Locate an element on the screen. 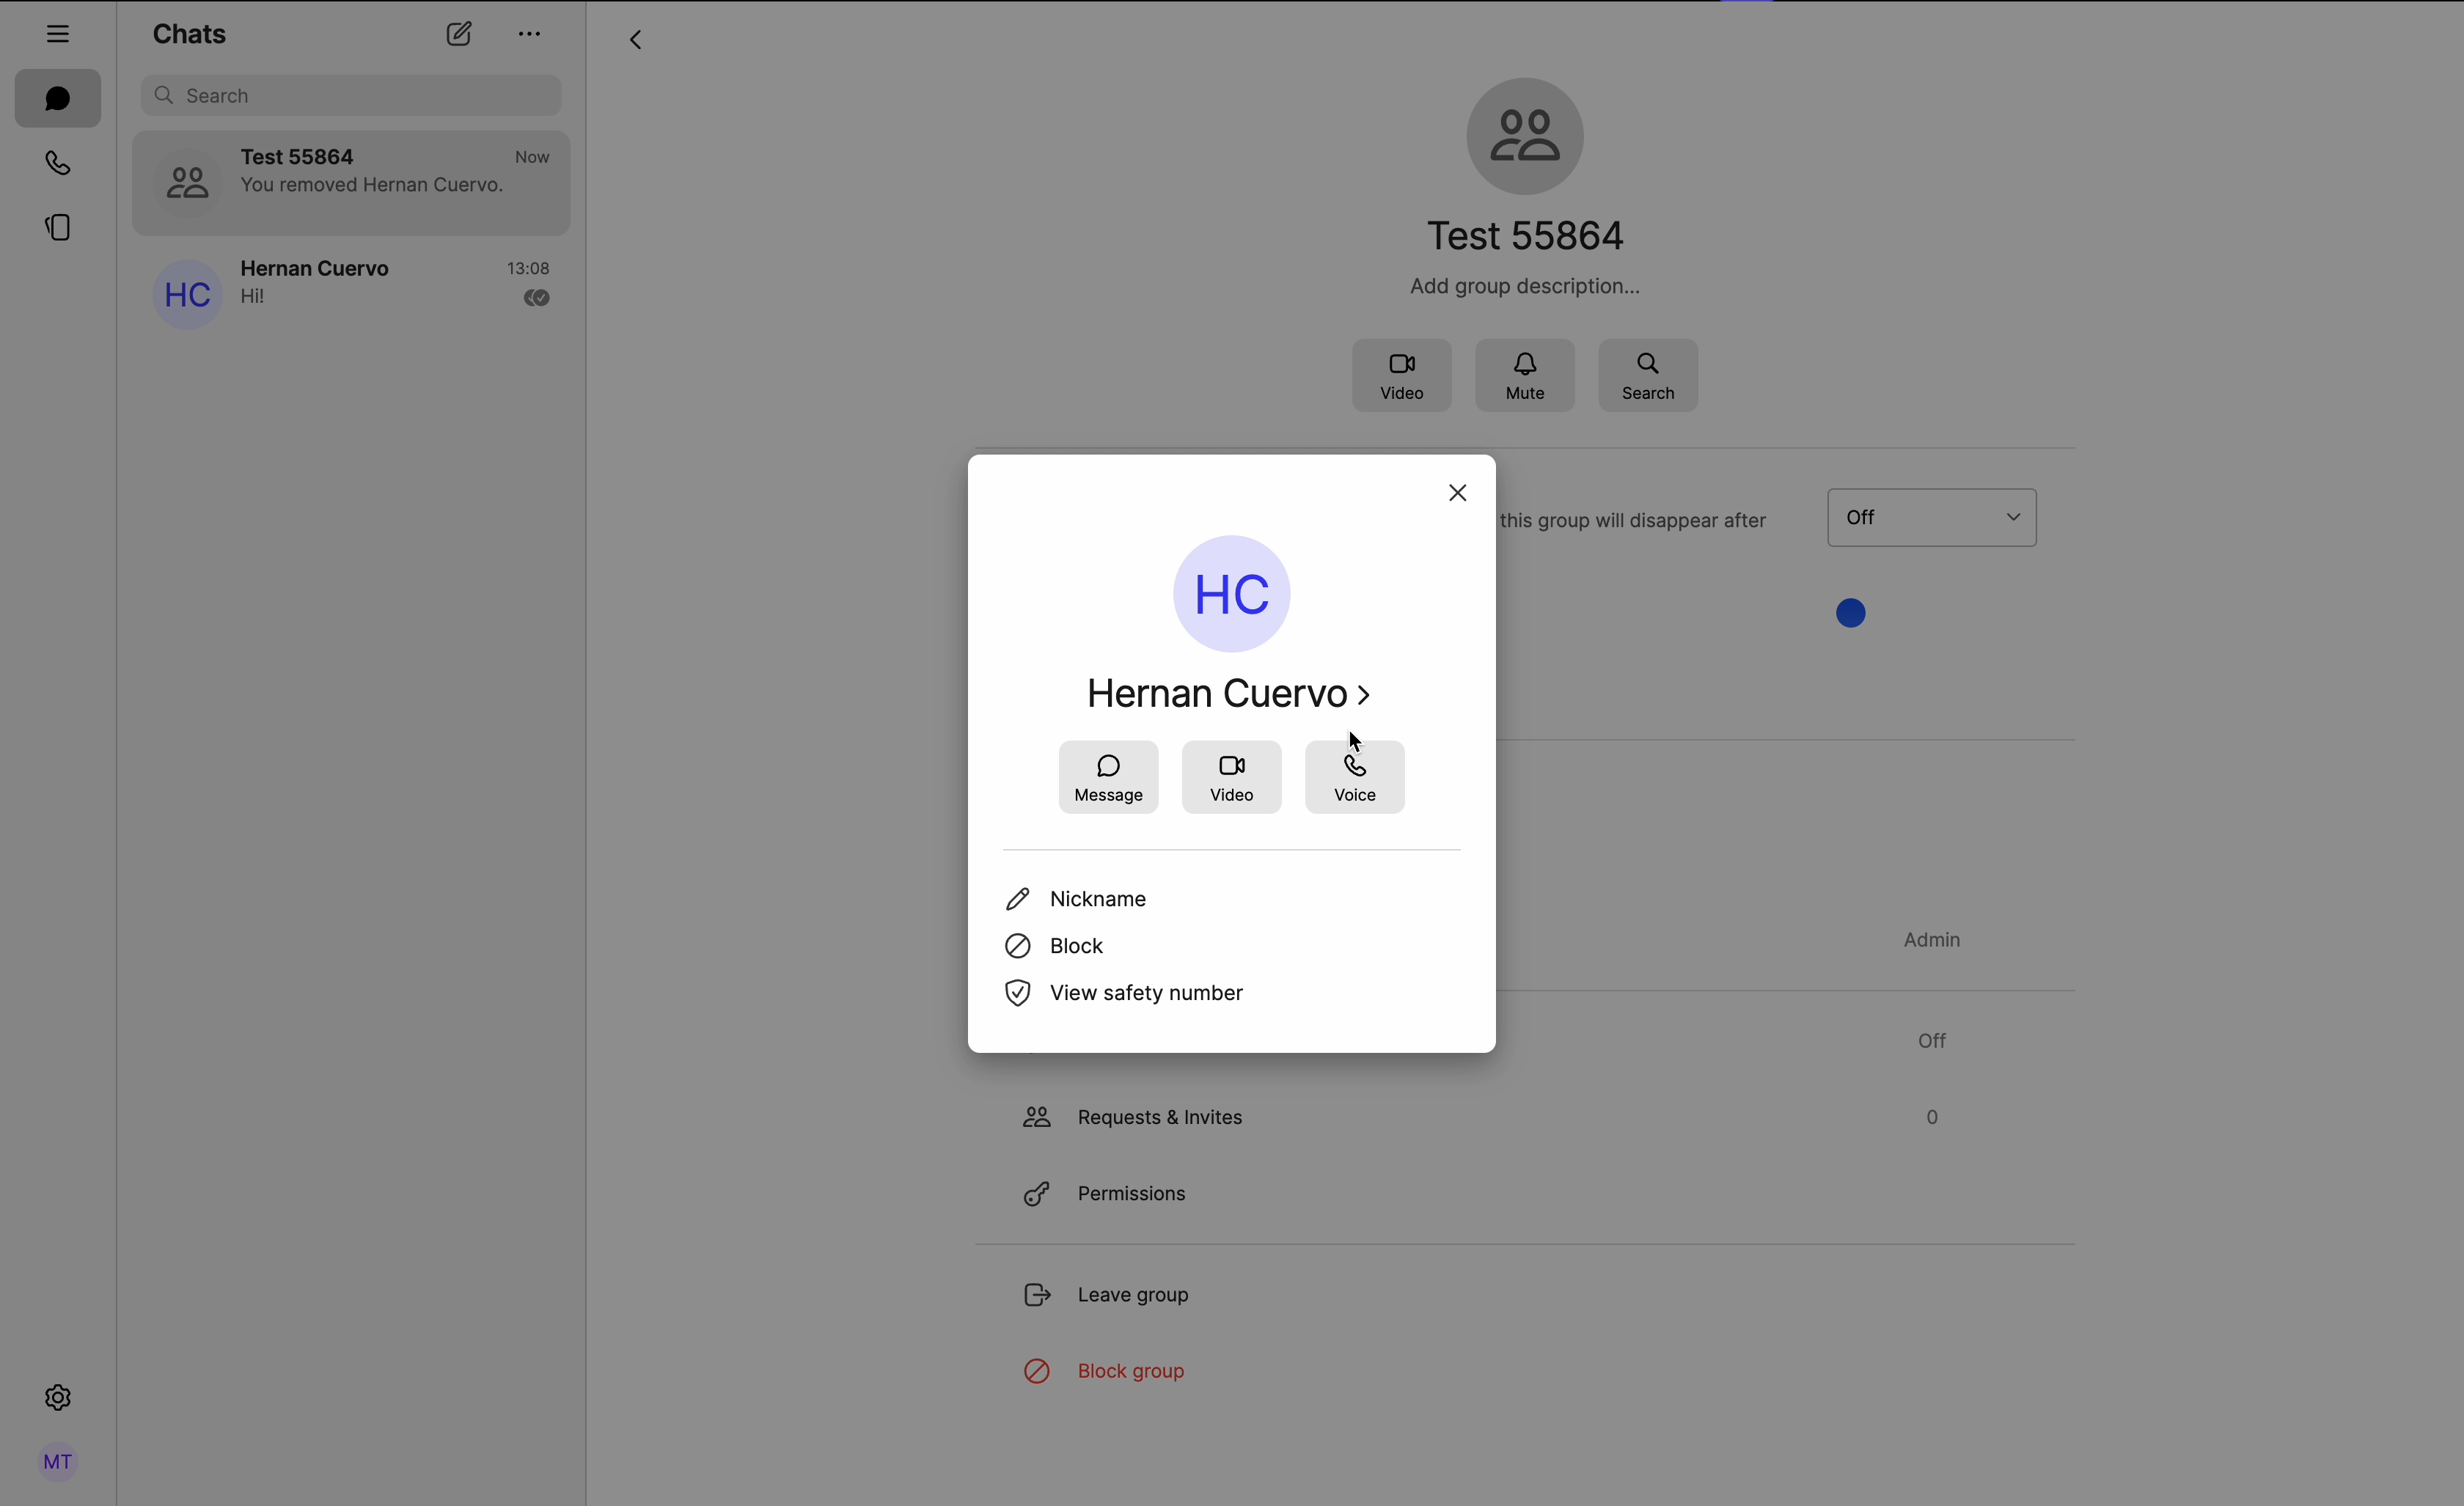  search bar is located at coordinates (355, 95).